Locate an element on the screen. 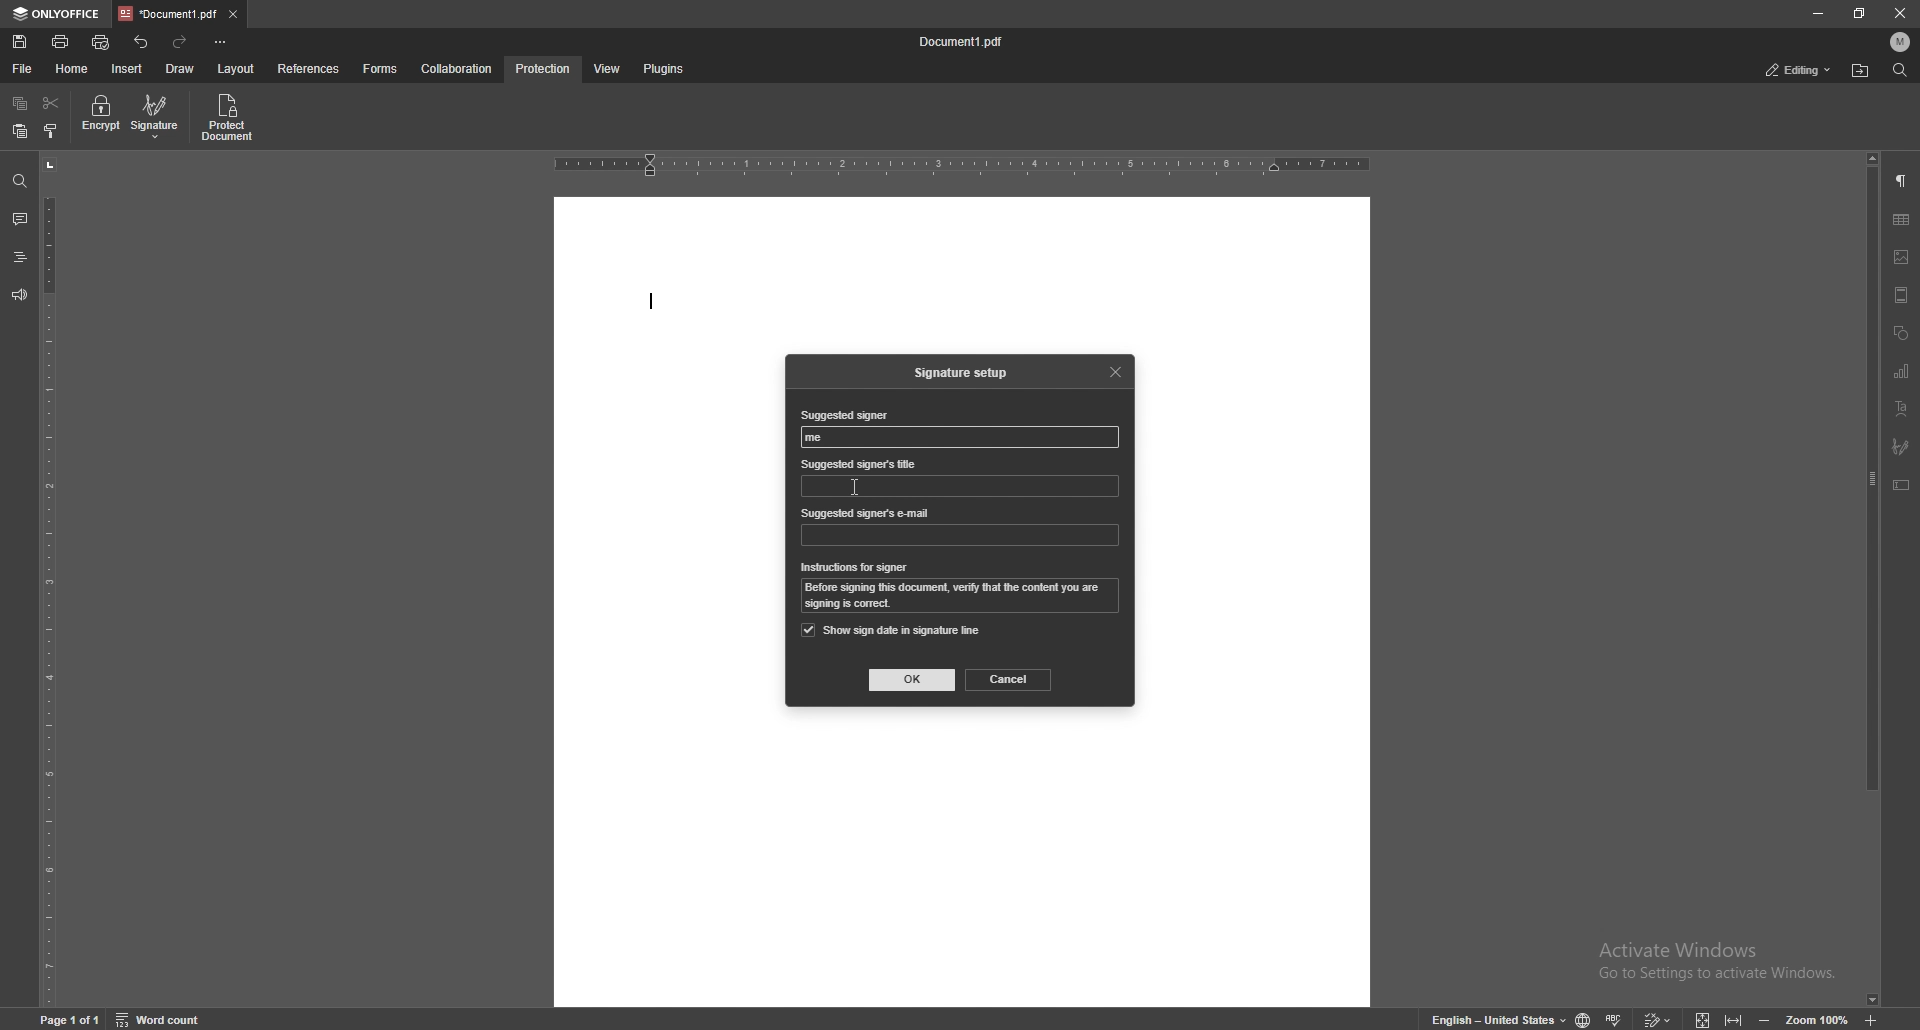 This screenshot has height=1030, width=1920. comment is located at coordinates (17, 219).